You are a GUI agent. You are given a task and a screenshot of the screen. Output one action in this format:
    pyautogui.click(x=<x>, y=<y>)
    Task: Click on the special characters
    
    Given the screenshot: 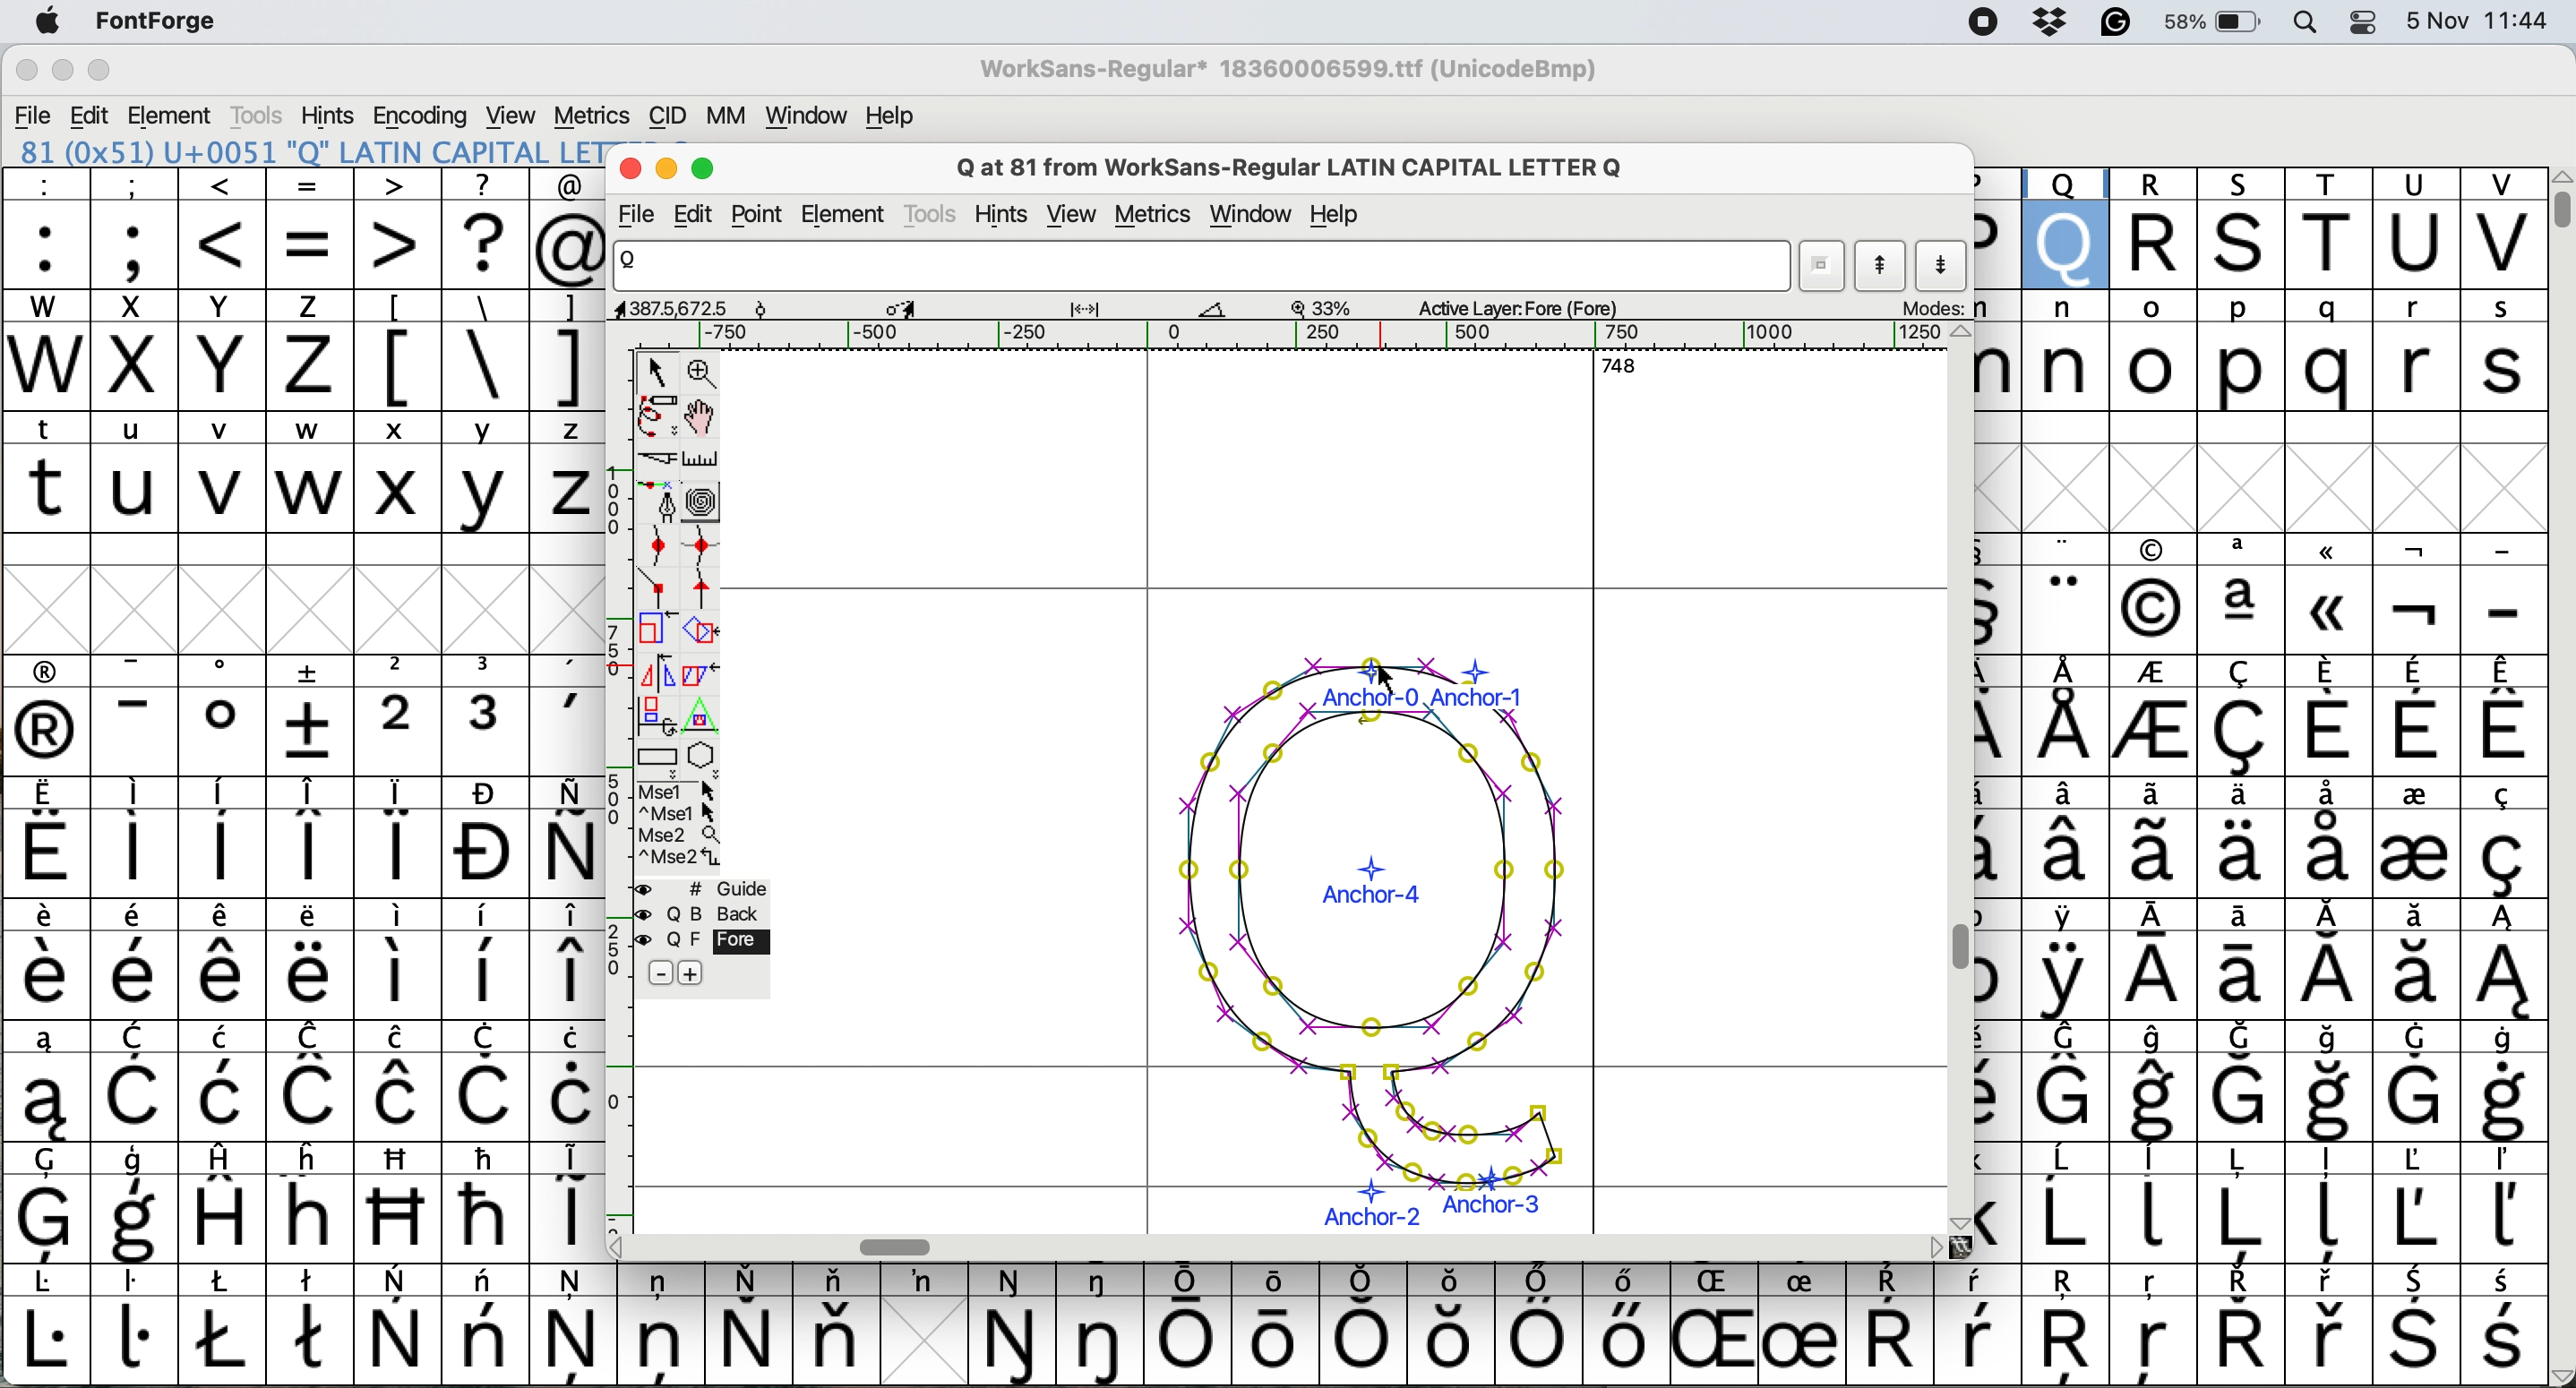 What is the action you would take?
    pyautogui.click(x=2261, y=896)
    